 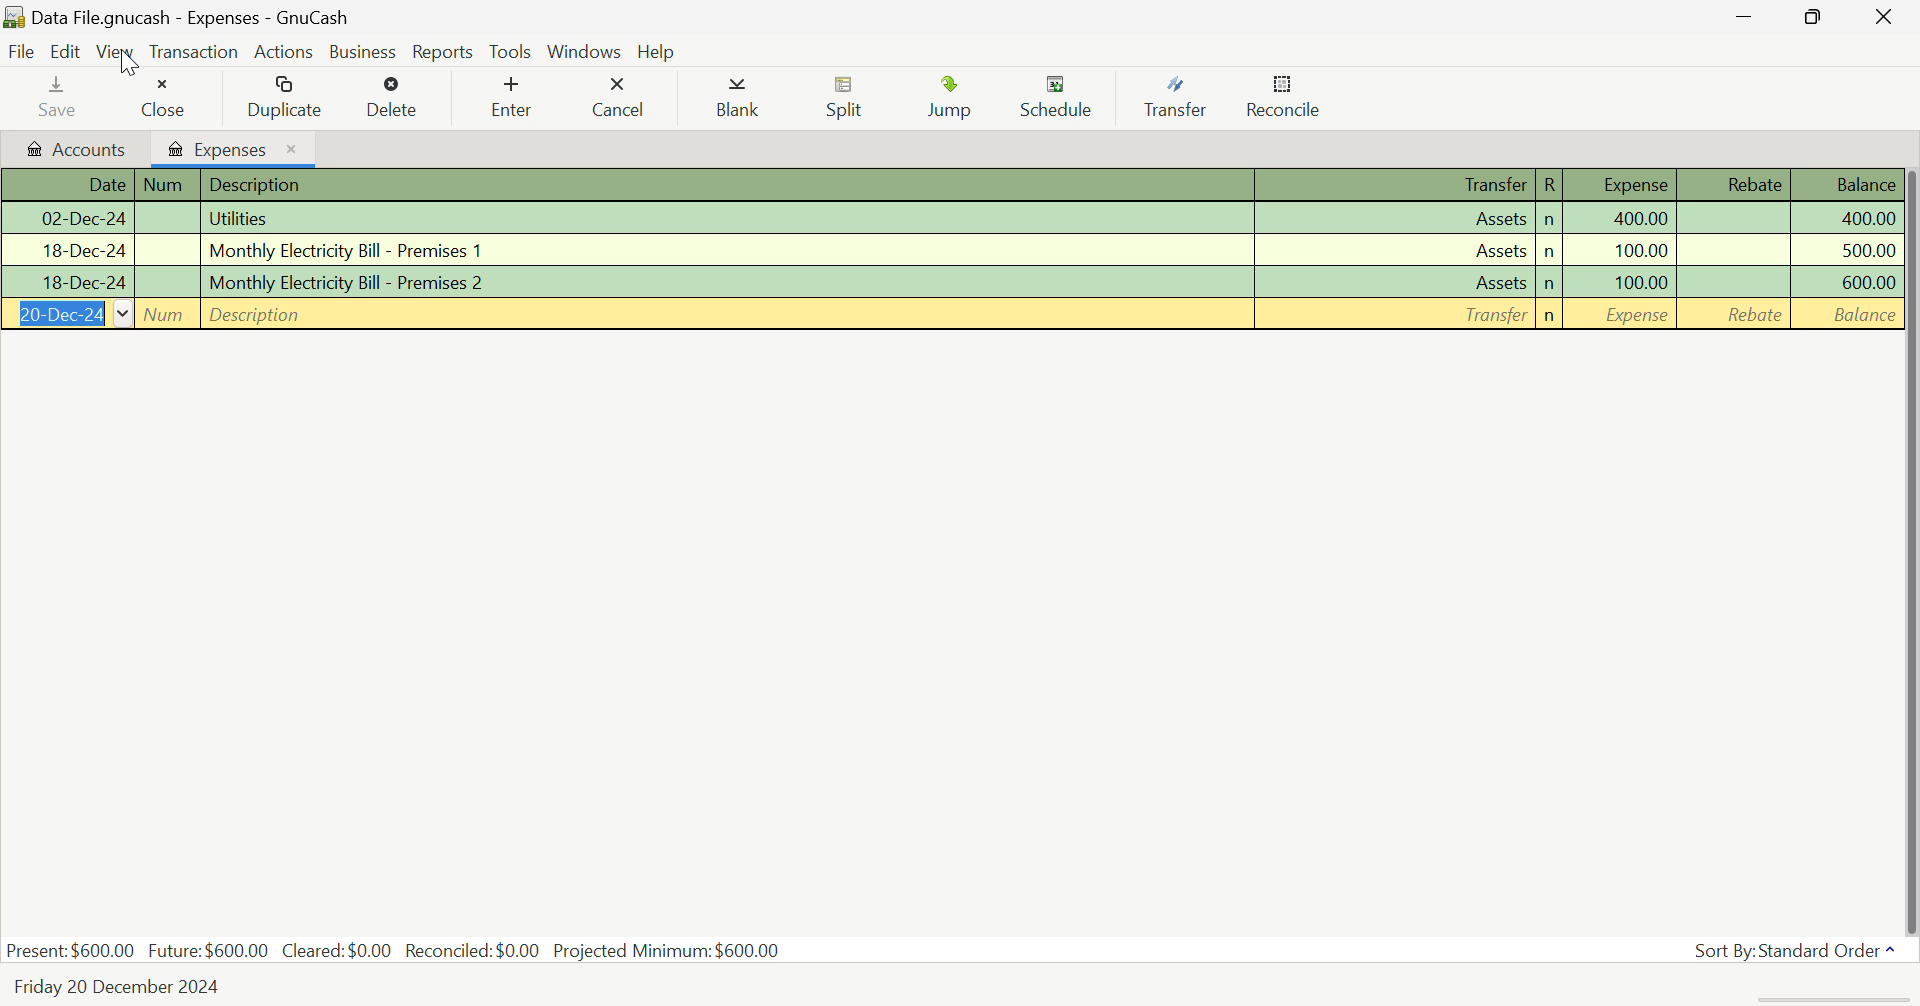 What do you see at coordinates (164, 313) in the screenshot?
I see `Num` at bounding box center [164, 313].